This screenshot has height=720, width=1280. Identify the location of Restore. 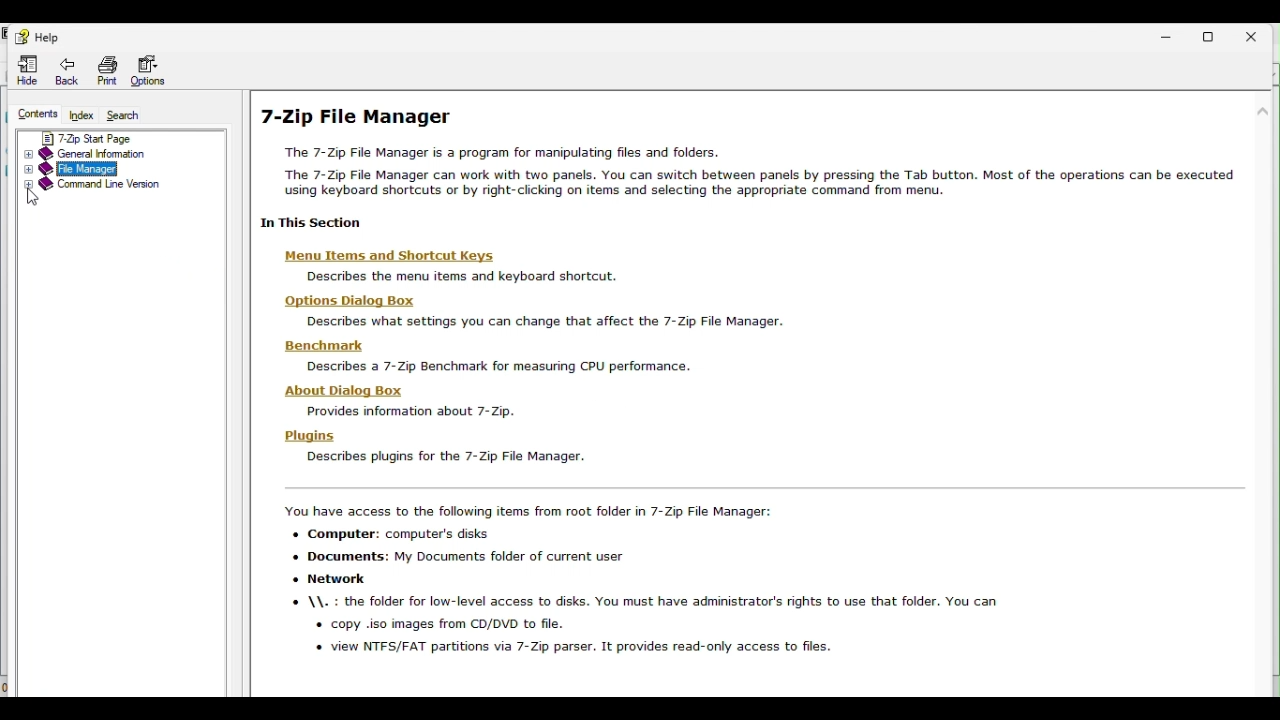
(1212, 33).